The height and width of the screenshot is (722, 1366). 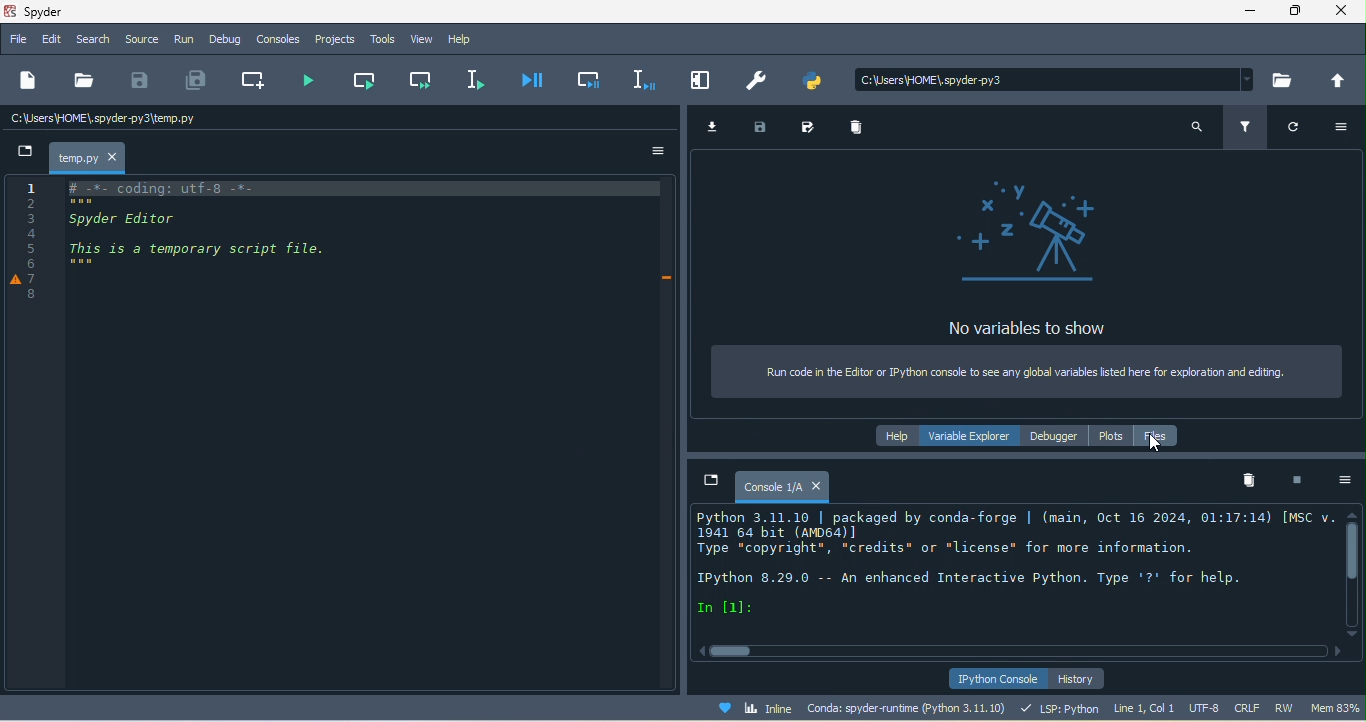 What do you see at coordinates (1251, 707) in the screenshot?
I see `crlf` at bounding box center [1251, 707].